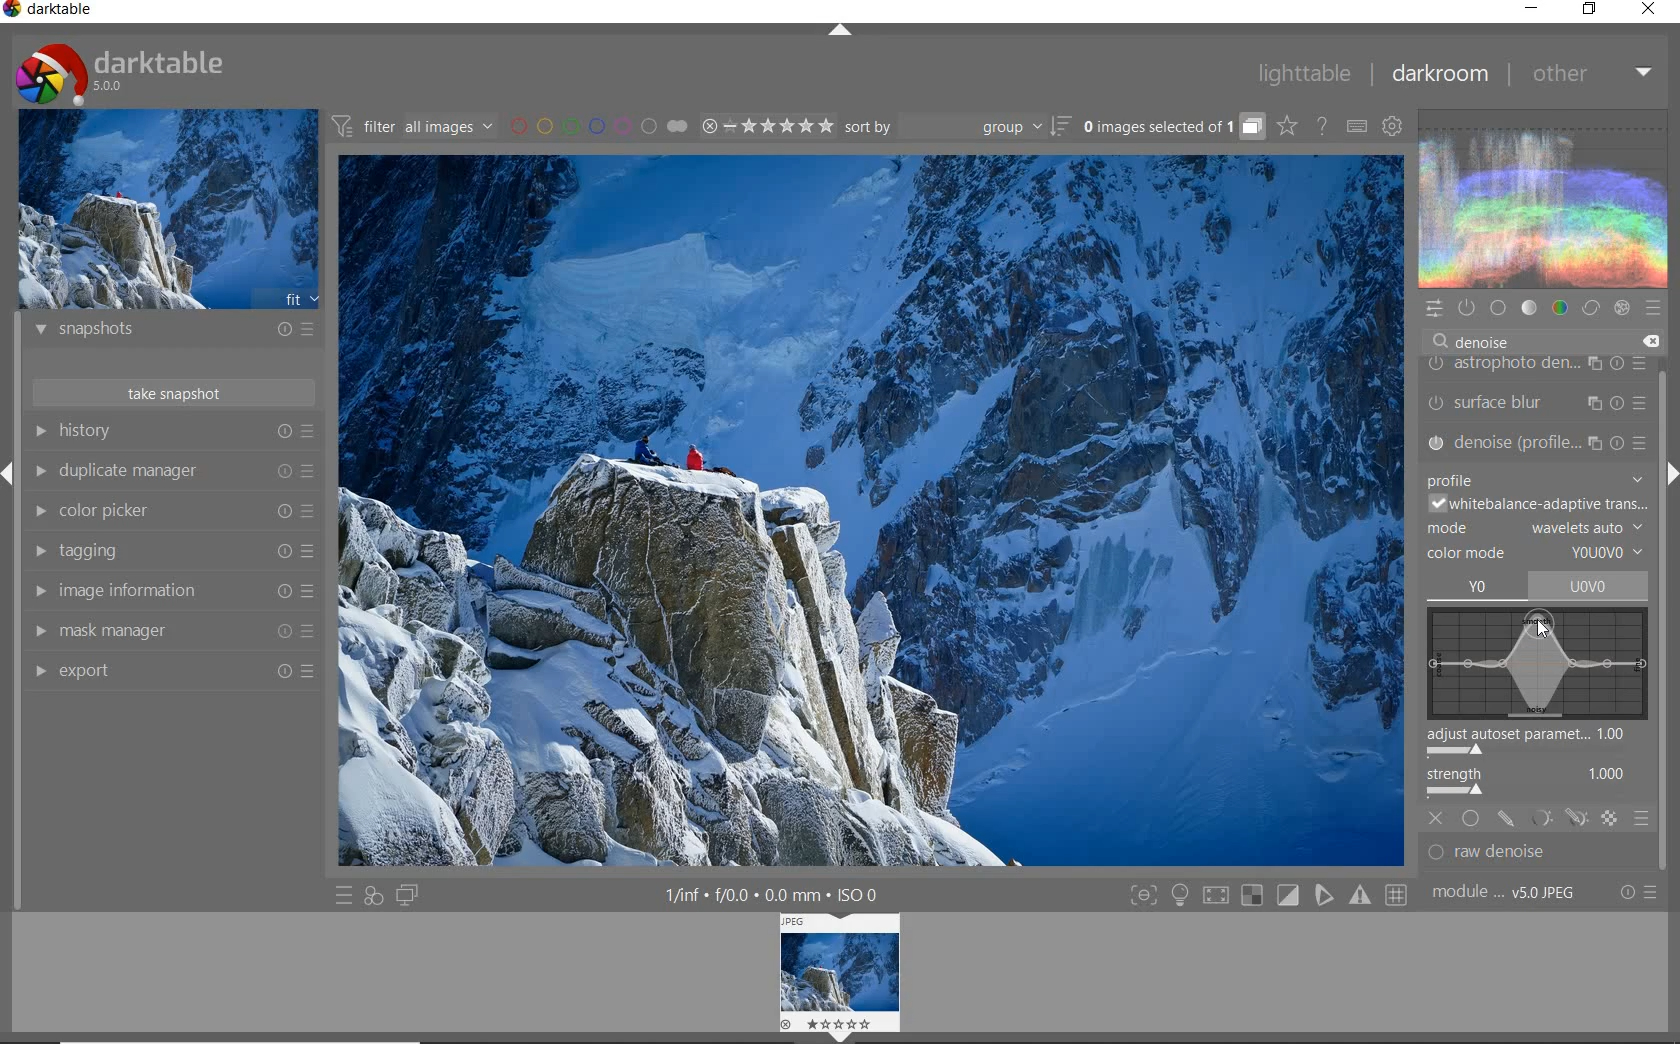  What do you see at coordinates (1286, 128) in the screenshot?
I see `click to change overlays on thumbnails` at bounding box center [1286, 128].